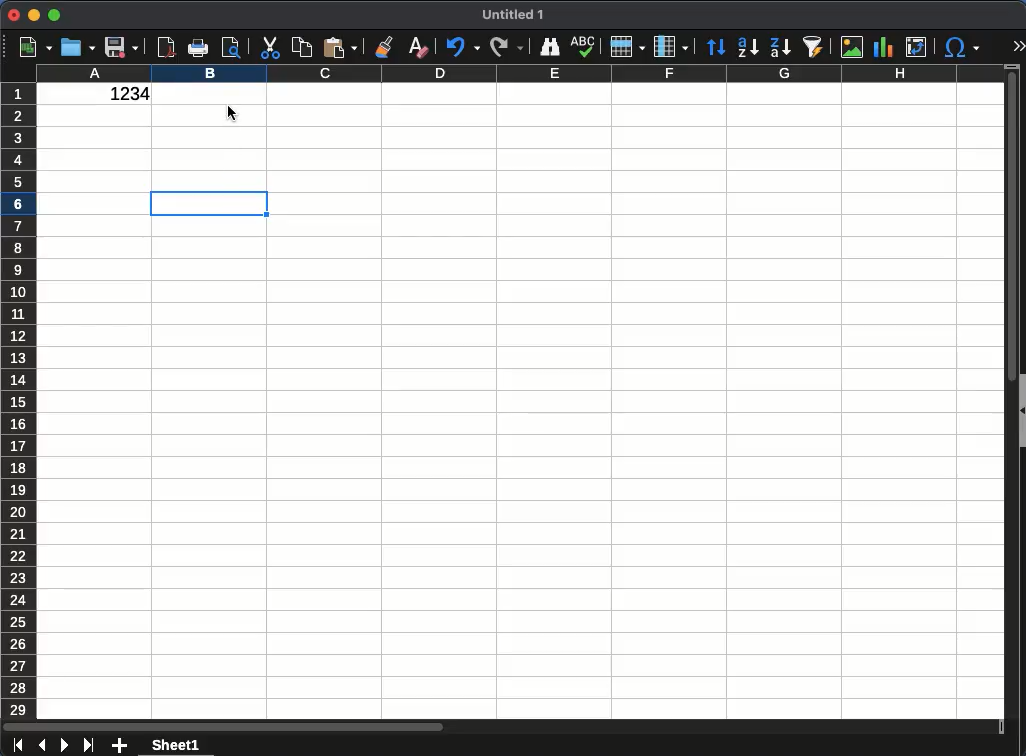  I want to click on cell selected, so click(208, 204).